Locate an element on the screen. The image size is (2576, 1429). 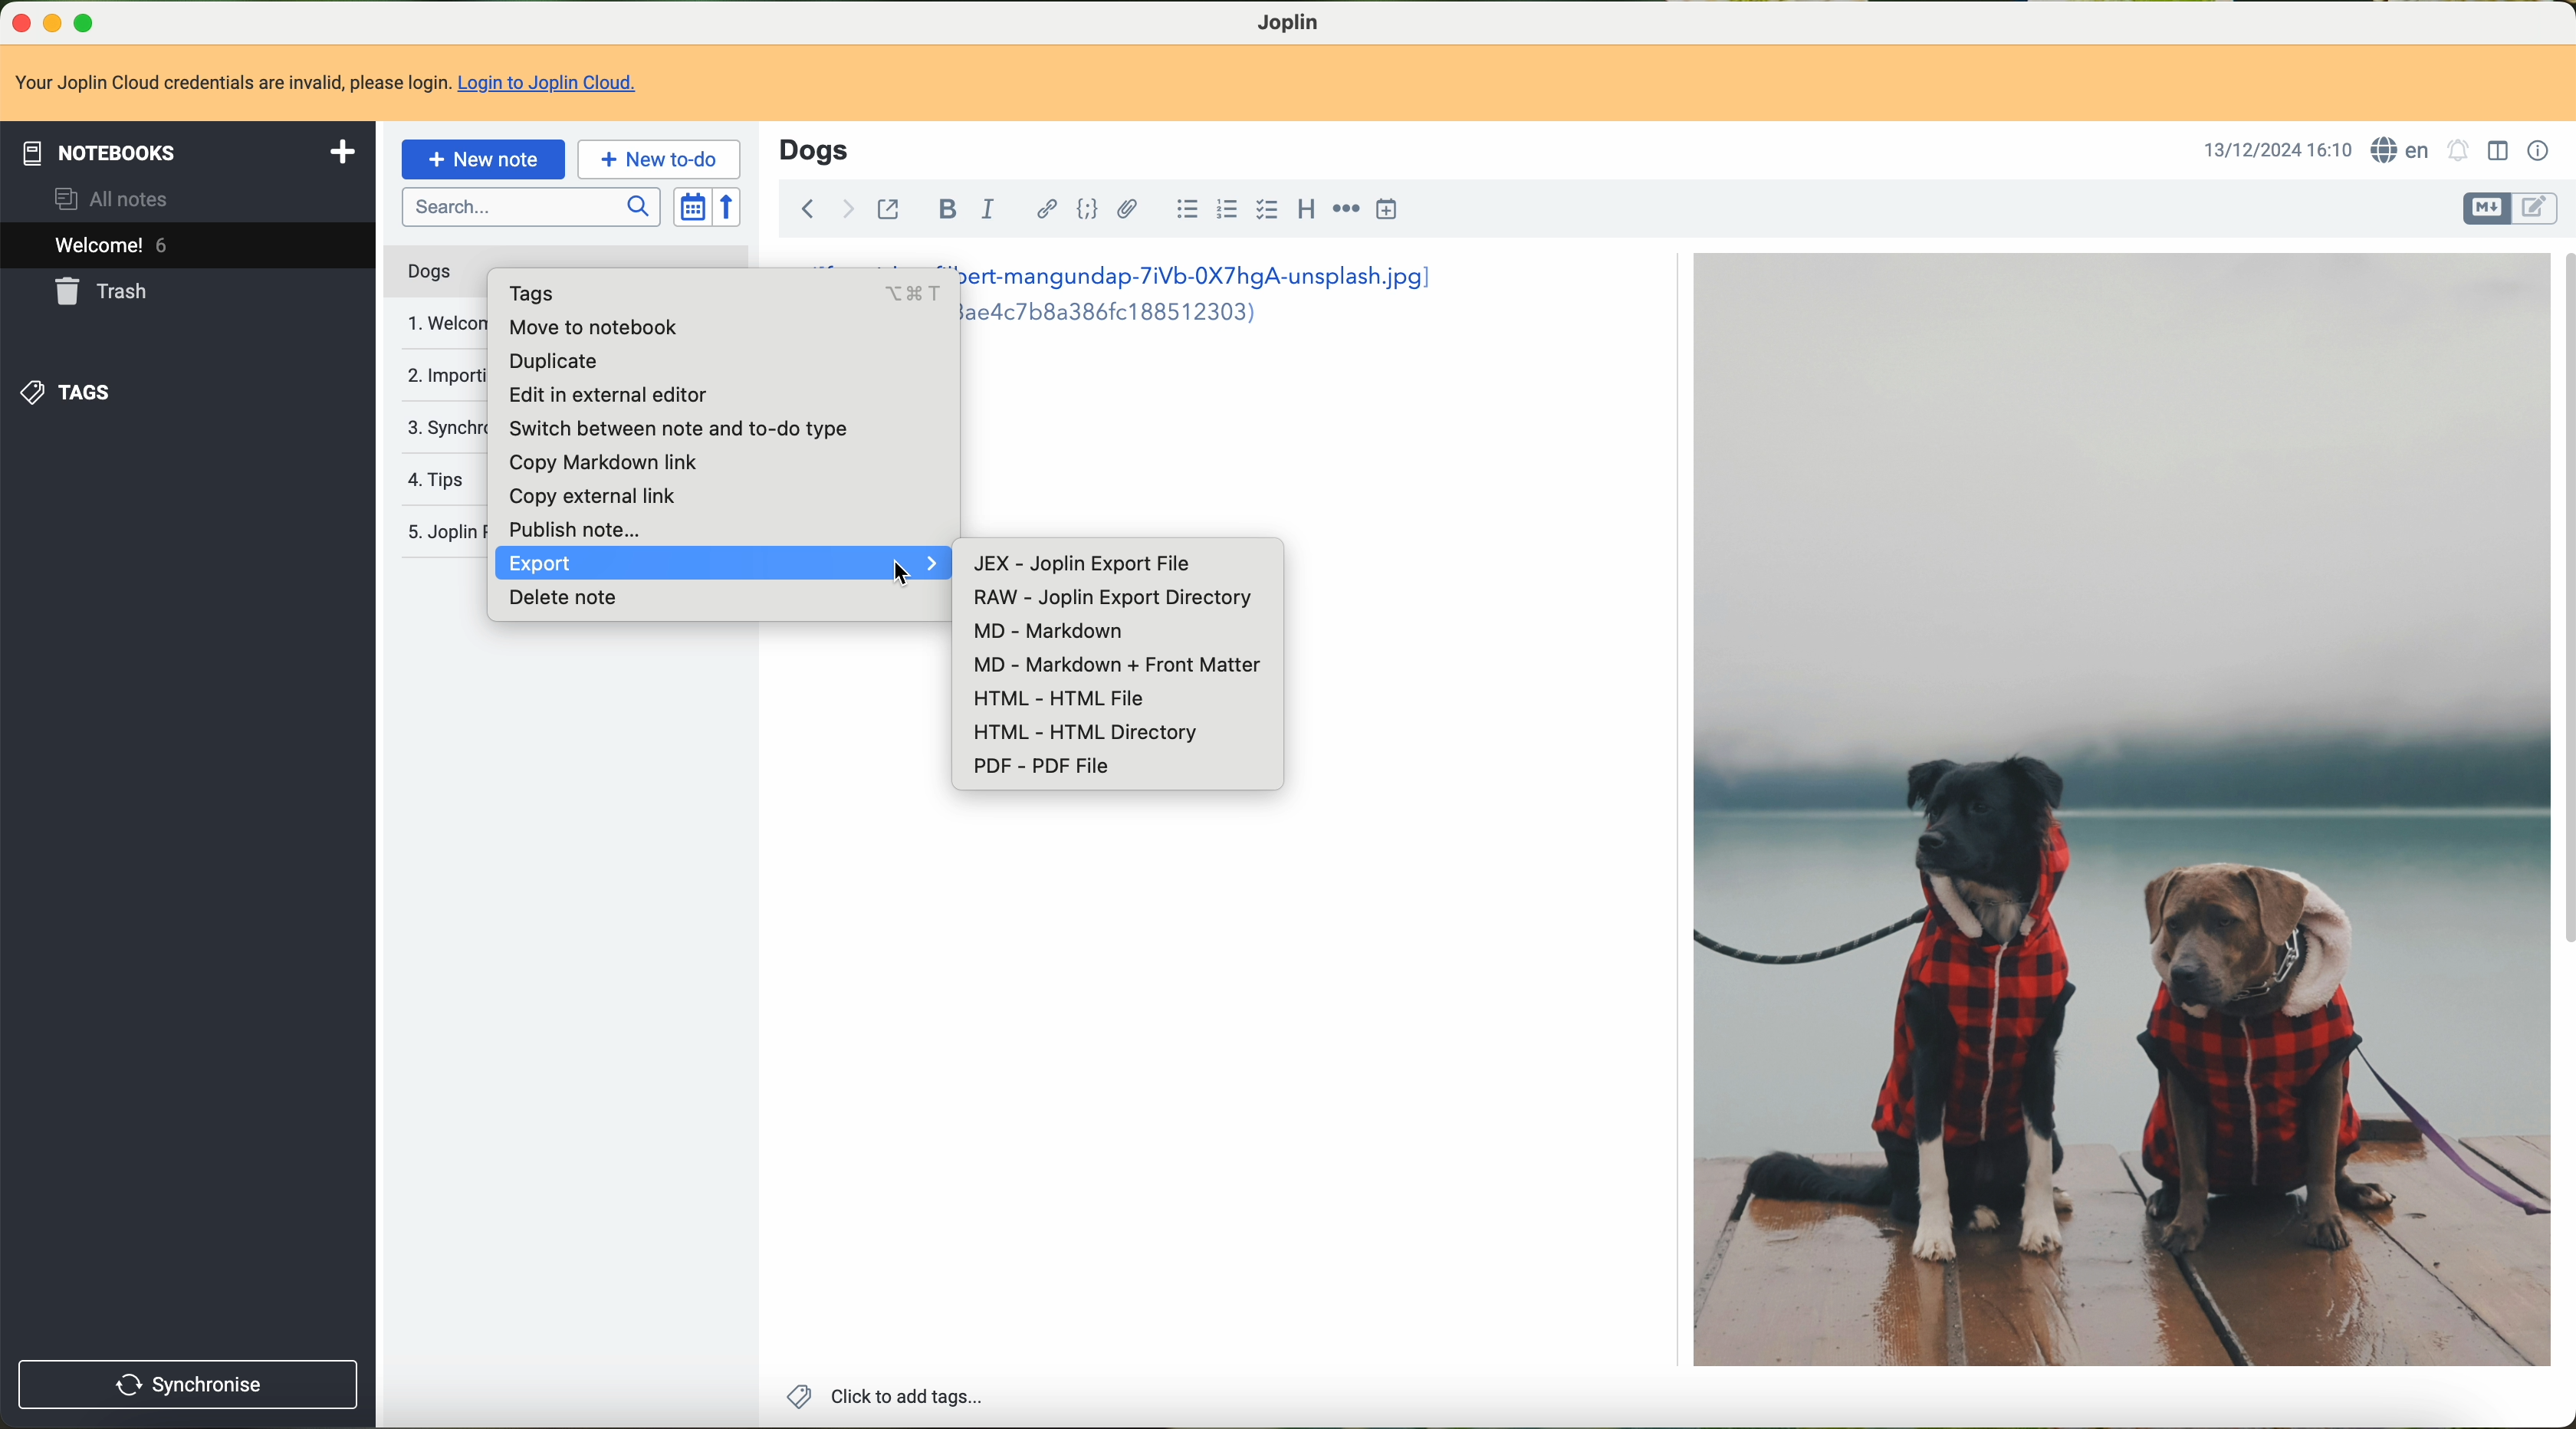
ert-mangundap-7iVb-0X7hgA-unsplash.jpg]
aedc7bB8a386fc188512303) is located at coordinates (1215, 301).